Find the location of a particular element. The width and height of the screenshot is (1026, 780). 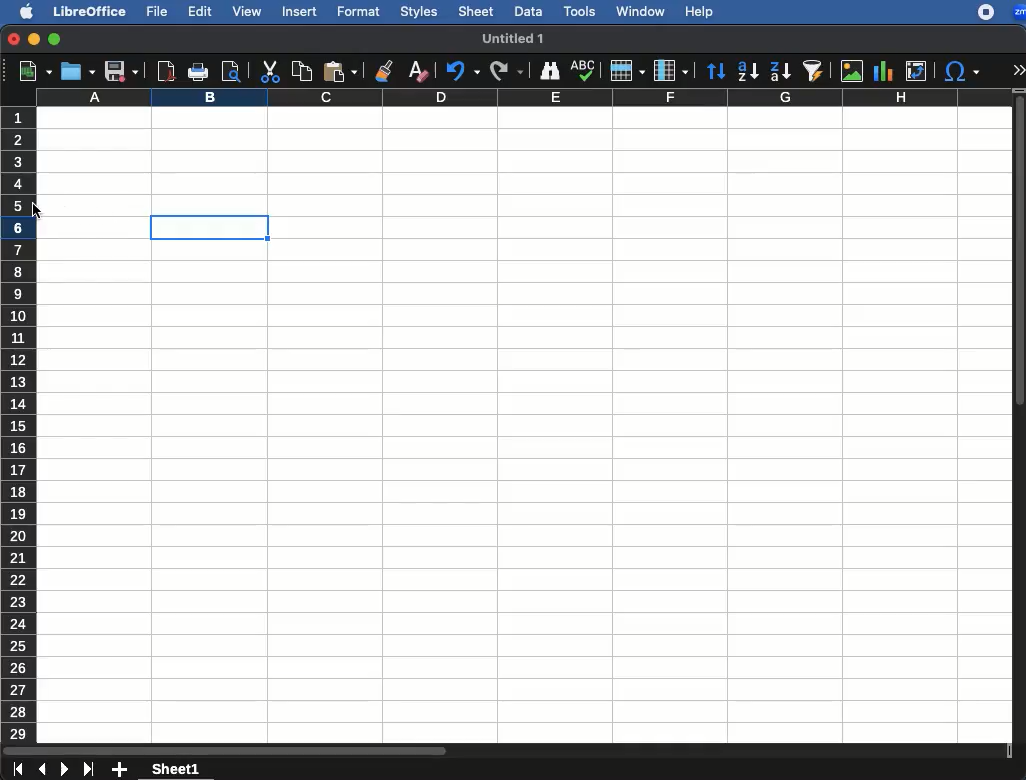

tools is located at coordinates (581, 11).